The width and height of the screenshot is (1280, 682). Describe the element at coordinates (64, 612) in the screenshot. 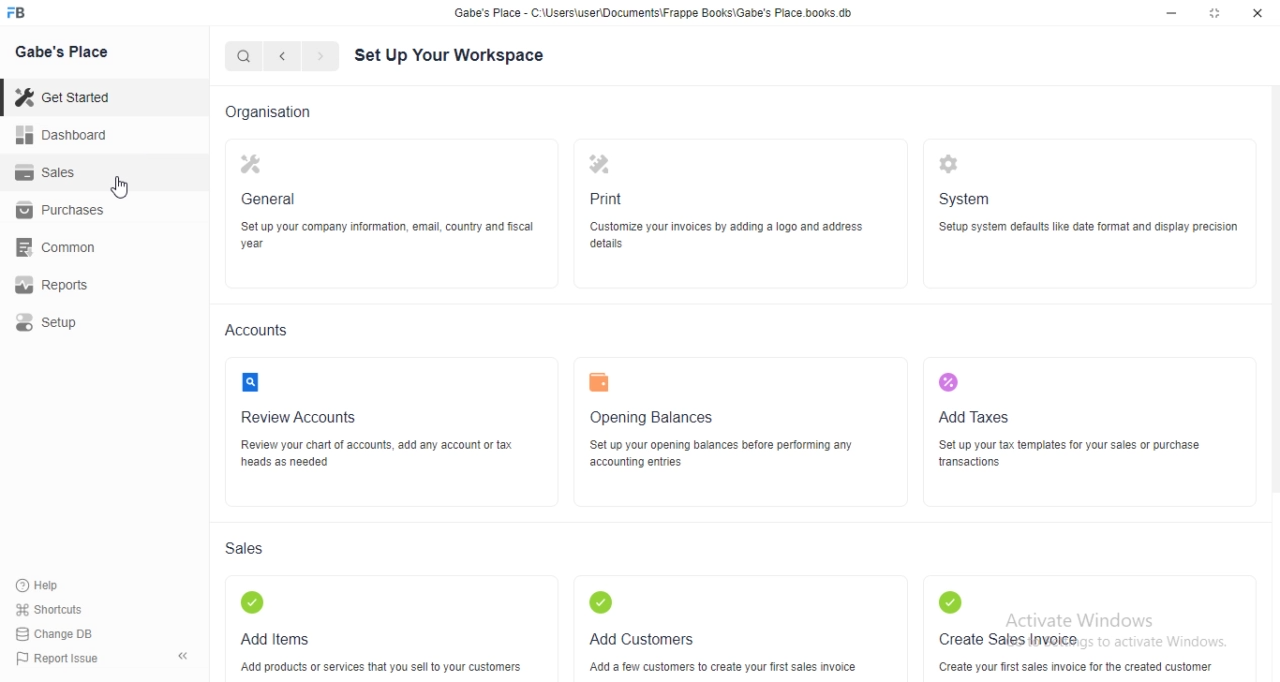

I see `Shortcuts` at that location.